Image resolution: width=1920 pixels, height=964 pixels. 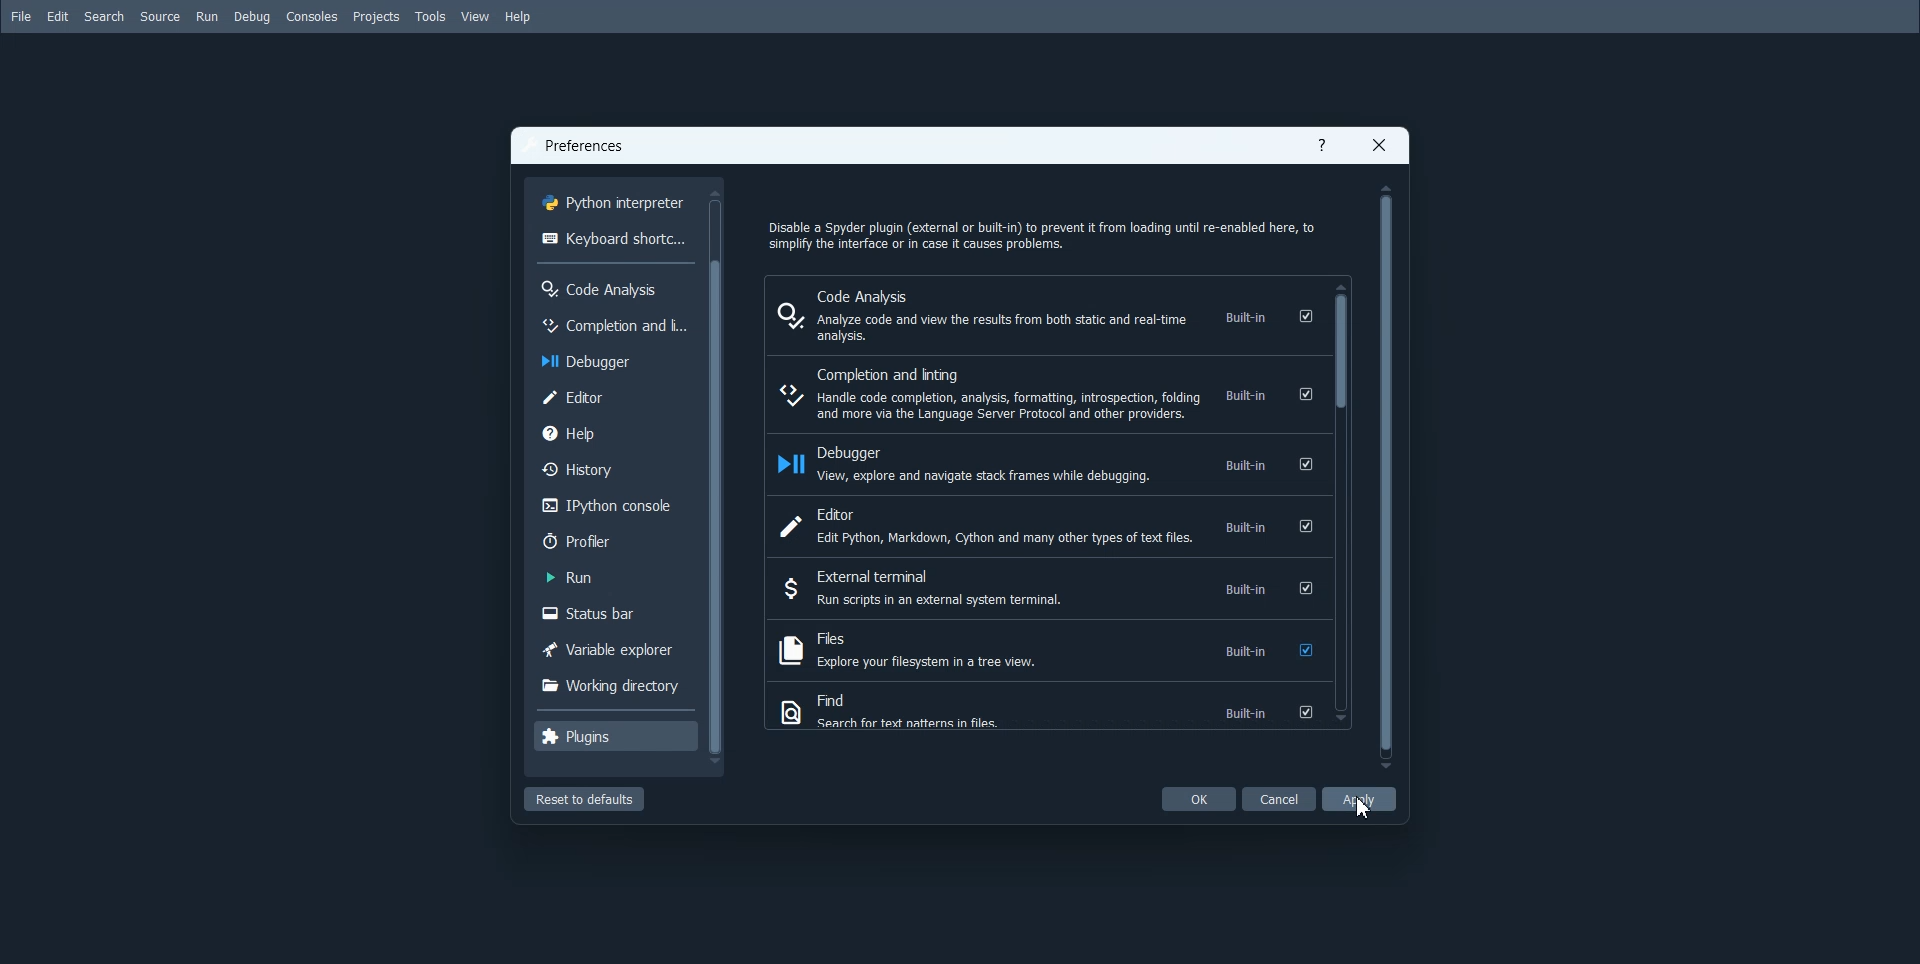 I want to click on Plugins, so click(x=615, y=735).